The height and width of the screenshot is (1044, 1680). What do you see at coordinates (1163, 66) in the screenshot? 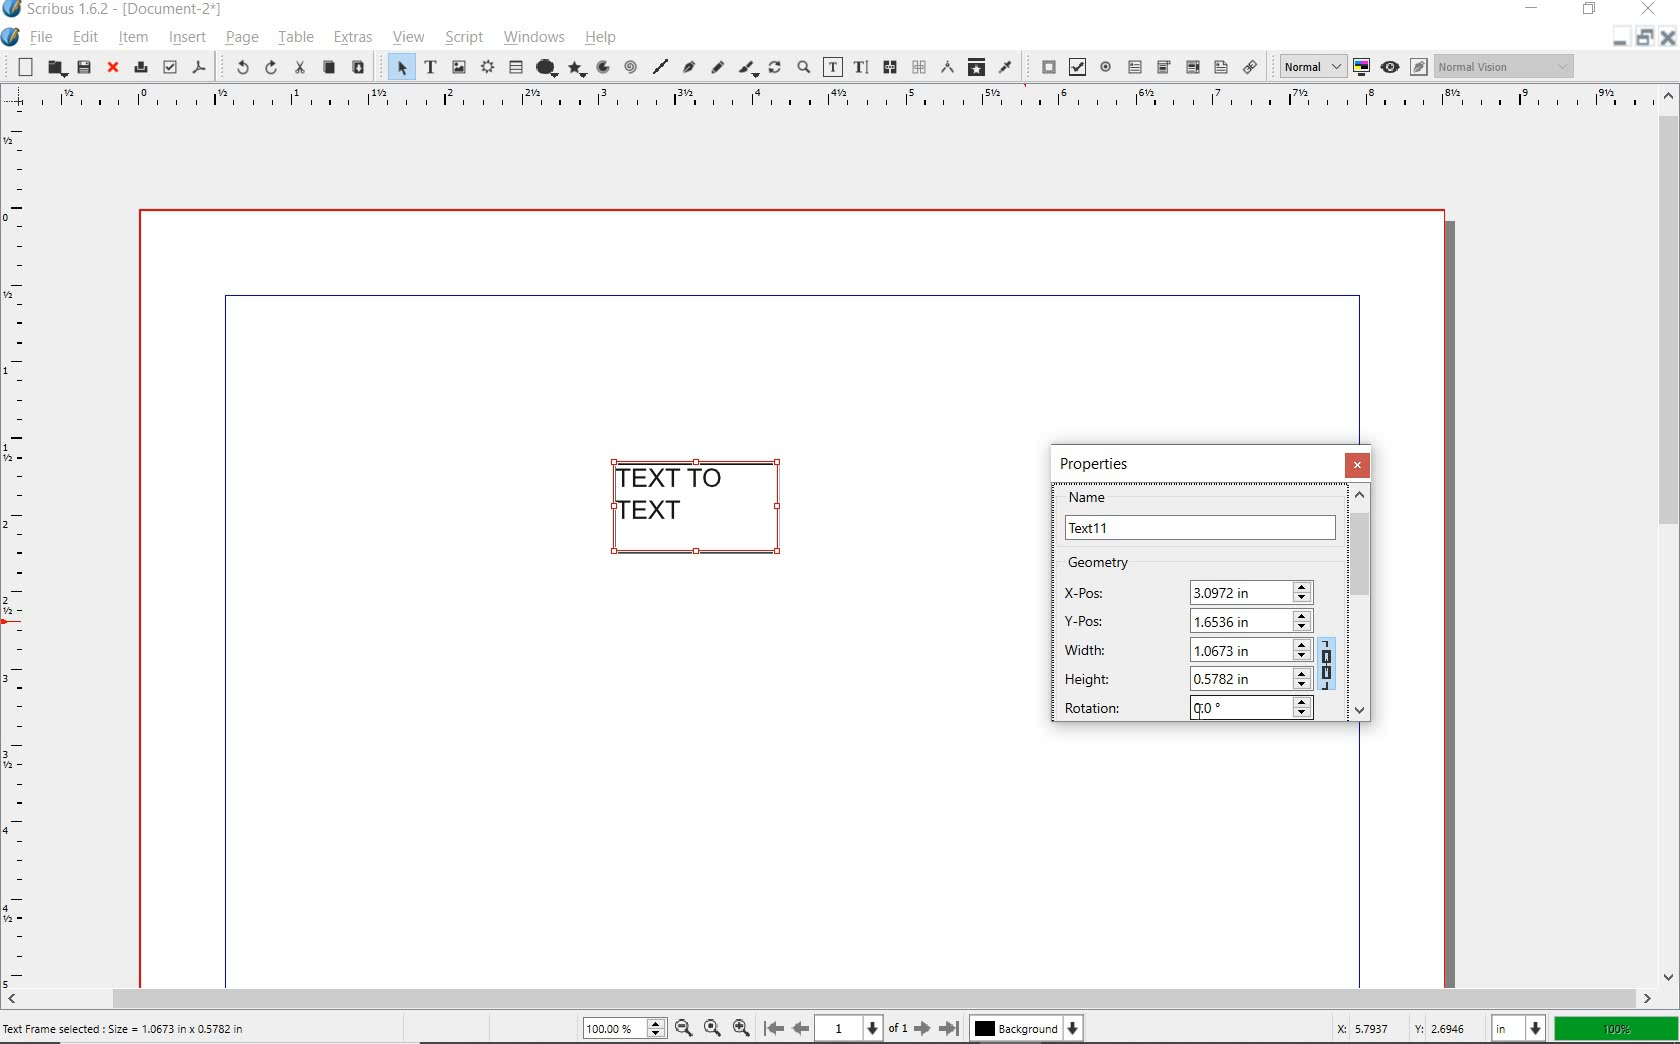
I see `pdf combo box` at bounding box center [1163, 66].